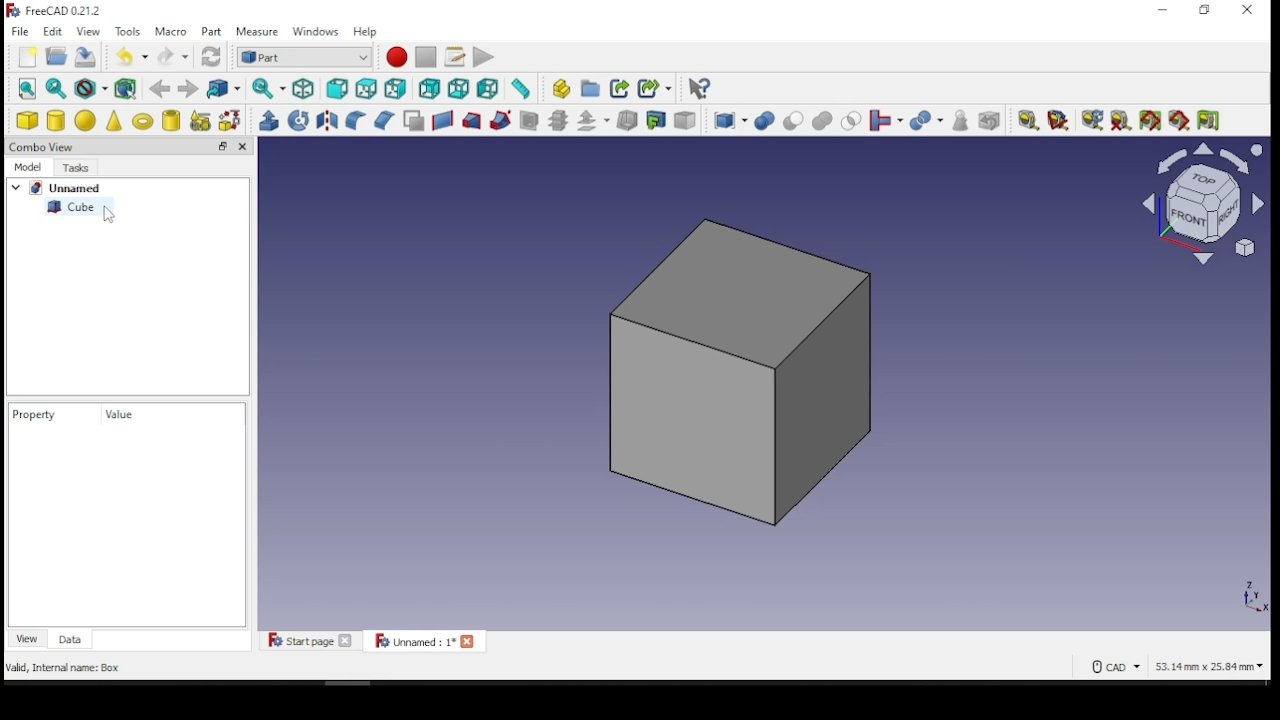  What do you see at coordinates (488, 89) in the screenshot?
I see `left` at bounding box center [488, 89].